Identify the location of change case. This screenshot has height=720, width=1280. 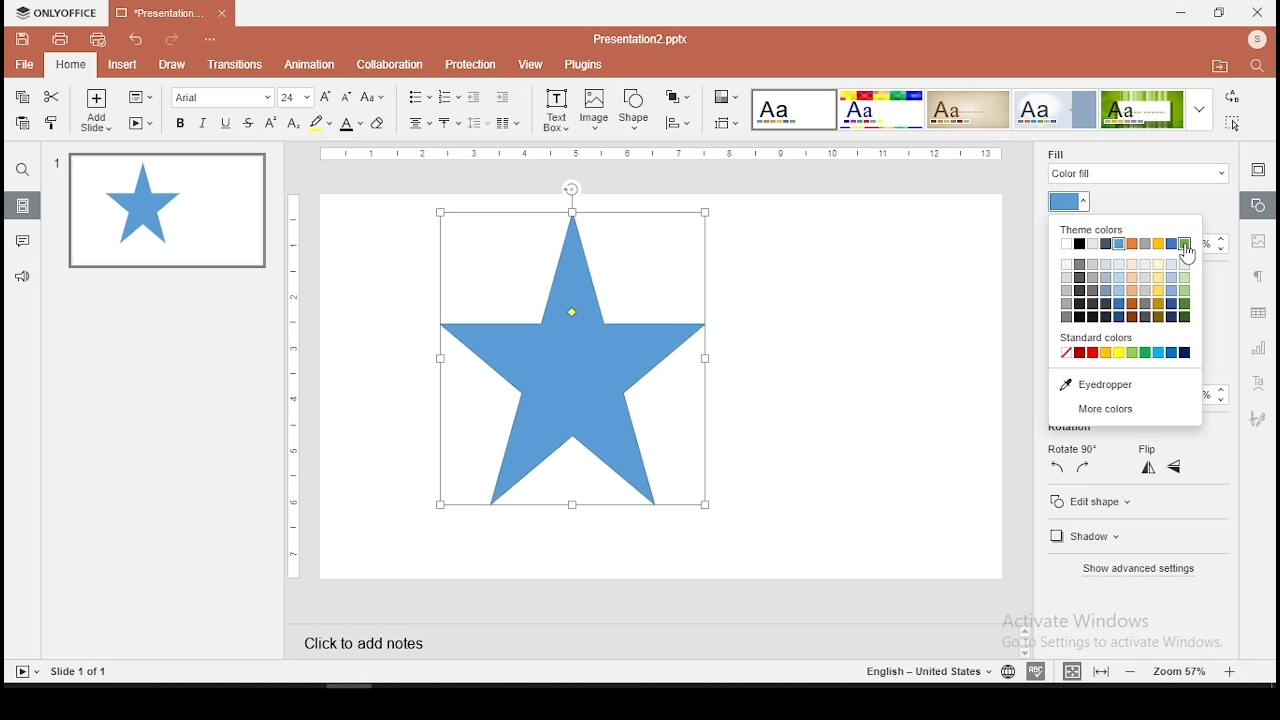
(373, 96).